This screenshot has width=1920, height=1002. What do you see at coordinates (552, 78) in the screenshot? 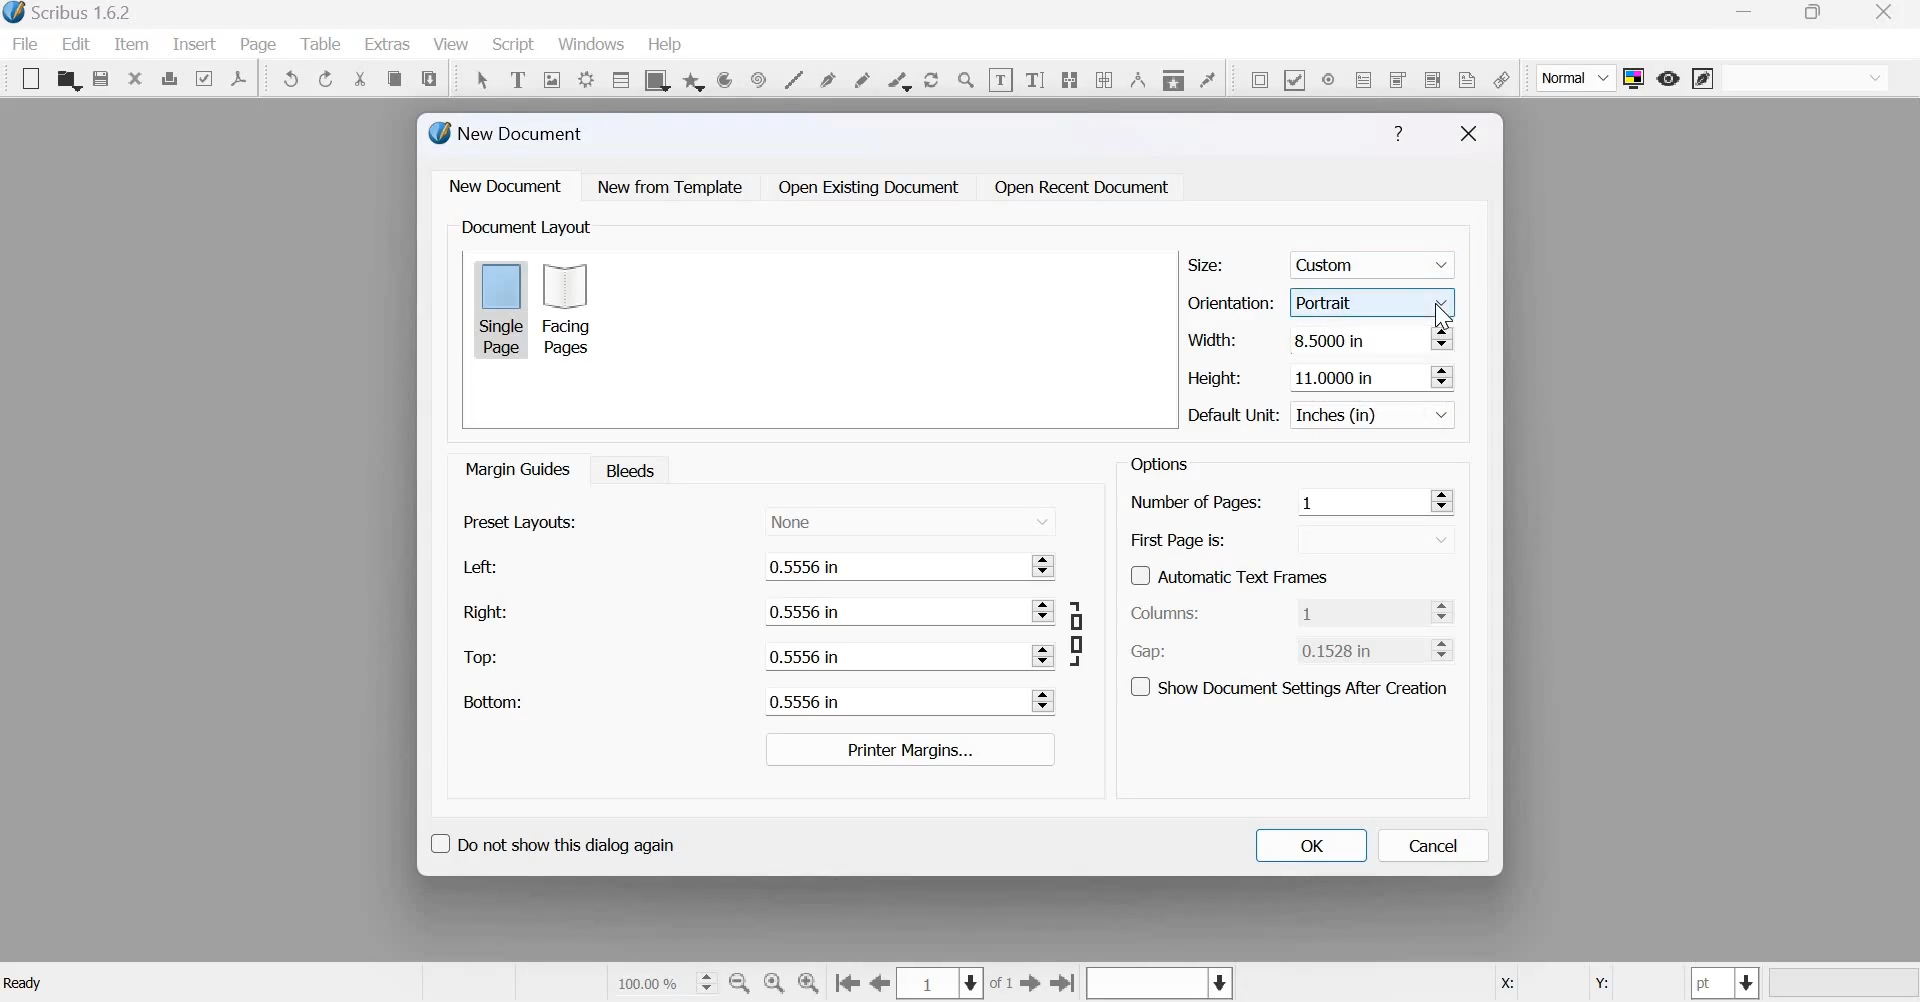
I see `Image frame` at bounding box center [552, 78].